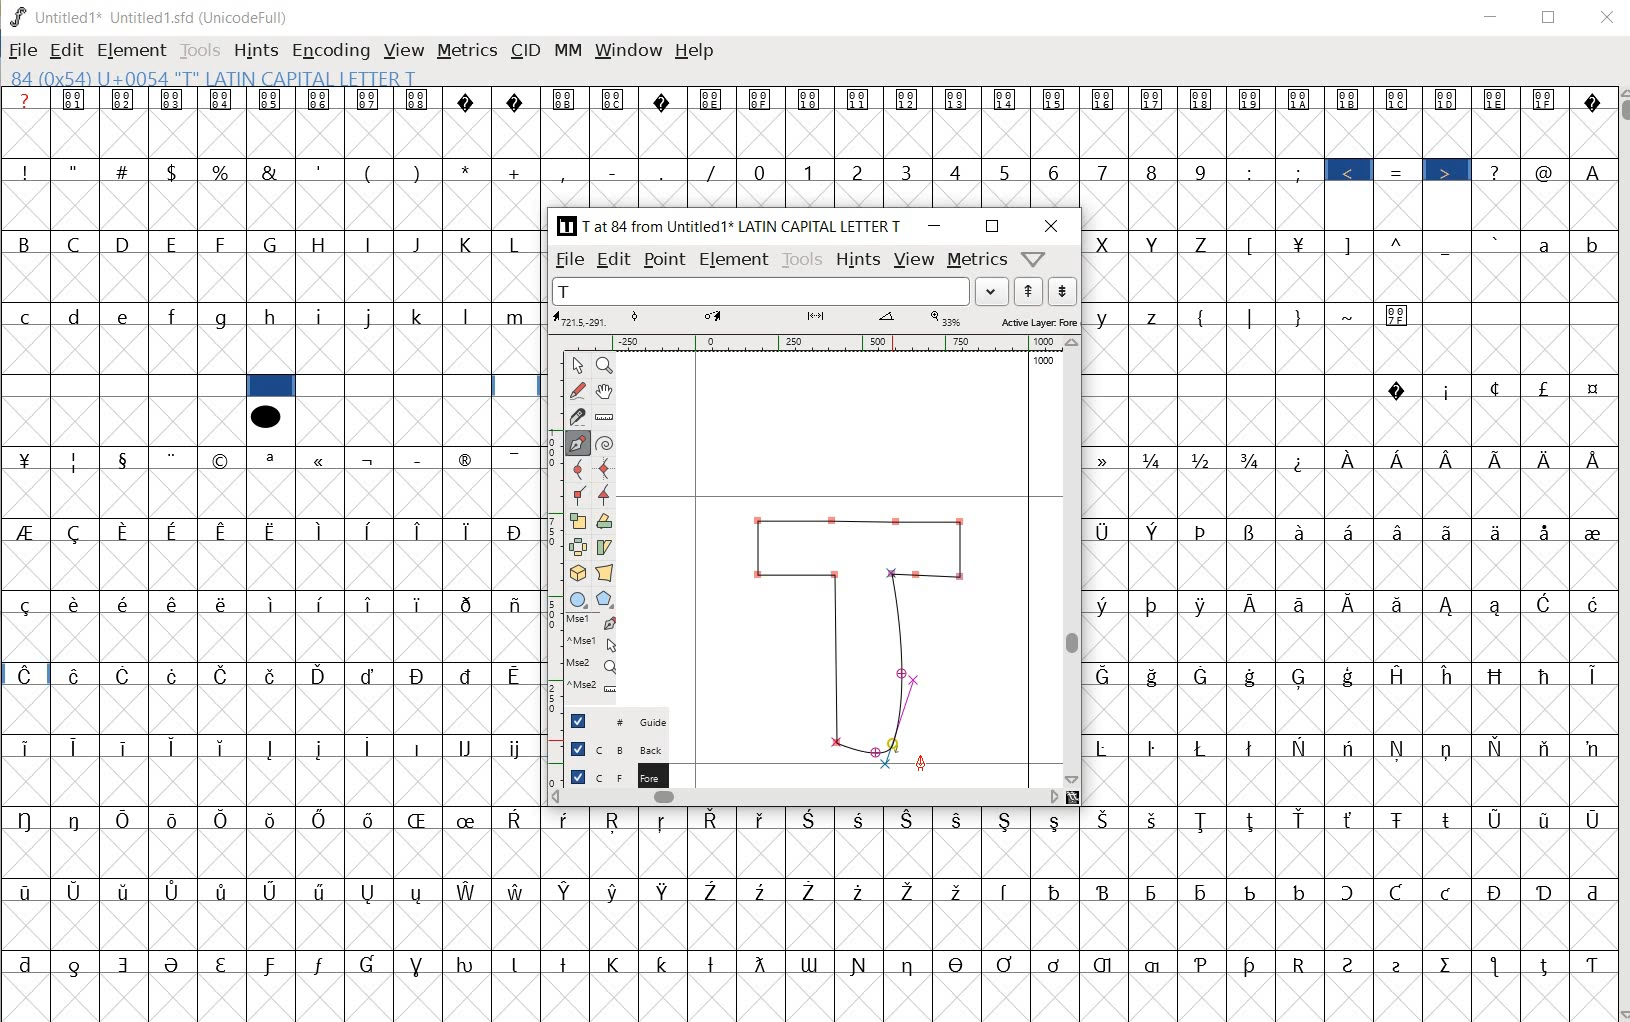  Describe the element at coordinates (1300, 746) in the screenshot. I see `Symbol` at that location.